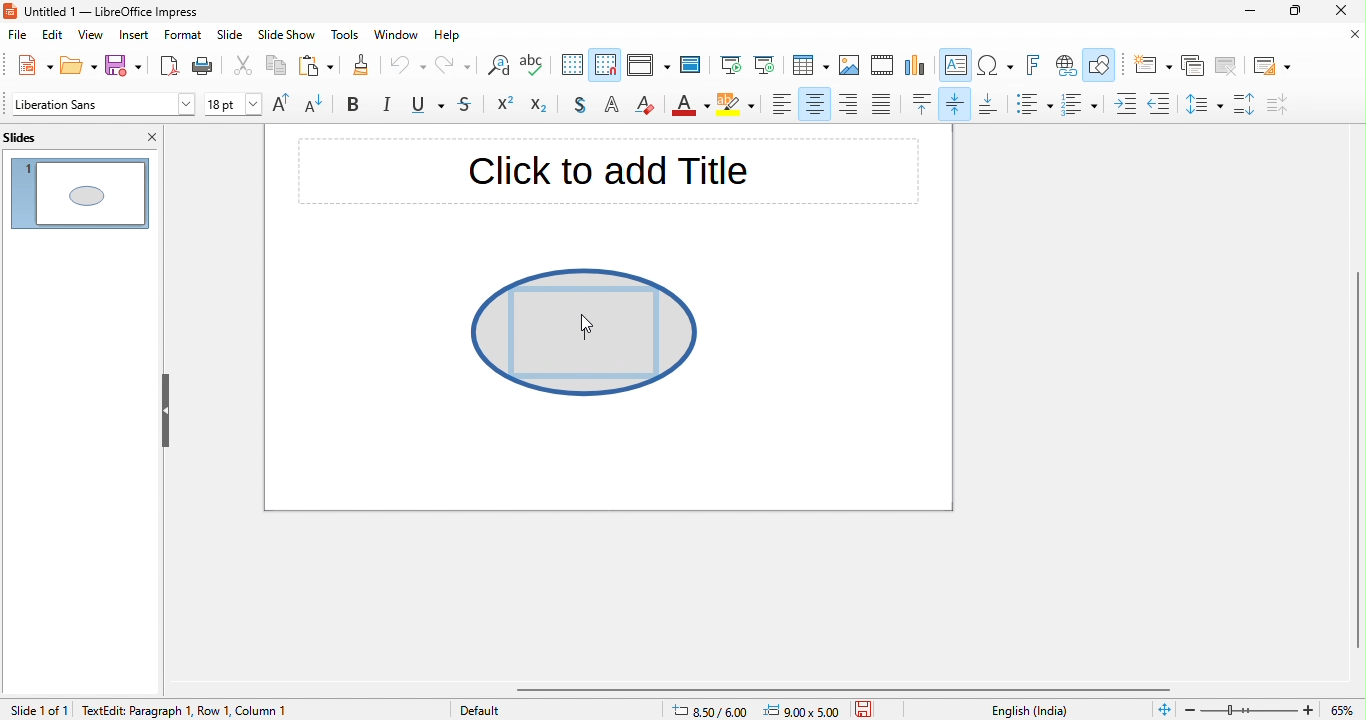 The image size is (1366, 720). What do you see at coordinates (1290, 104) in the screenshot?
I see `decrease paragraph spacing` at bounding box center [1290, 104].